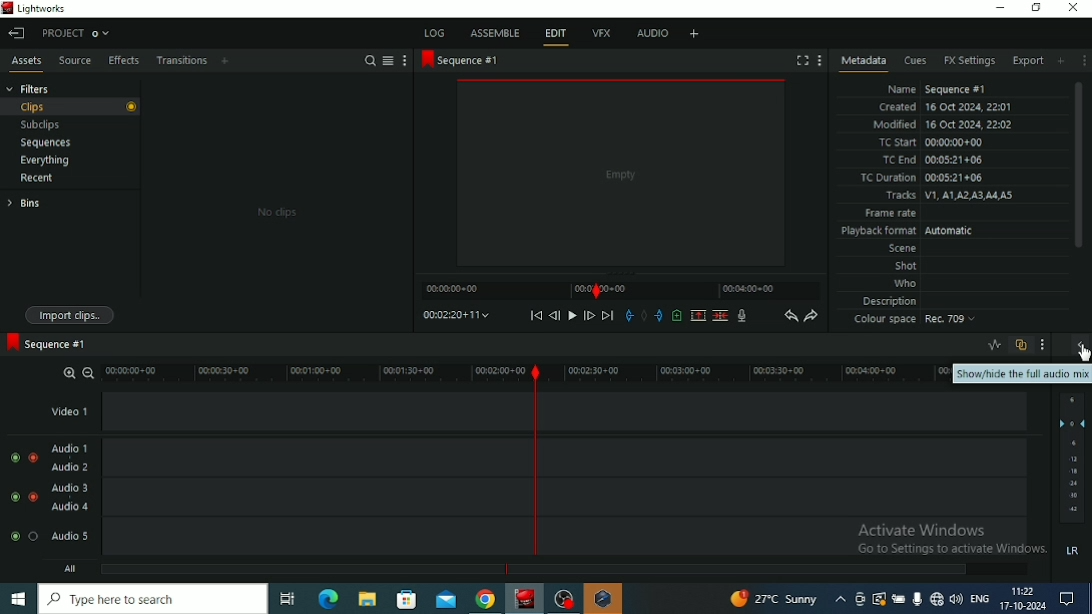 The image size is (1092, 614). Describe the element at coordinates (693, 34) in the screenshot. I see `Add, remove and creates layouts` at that location.